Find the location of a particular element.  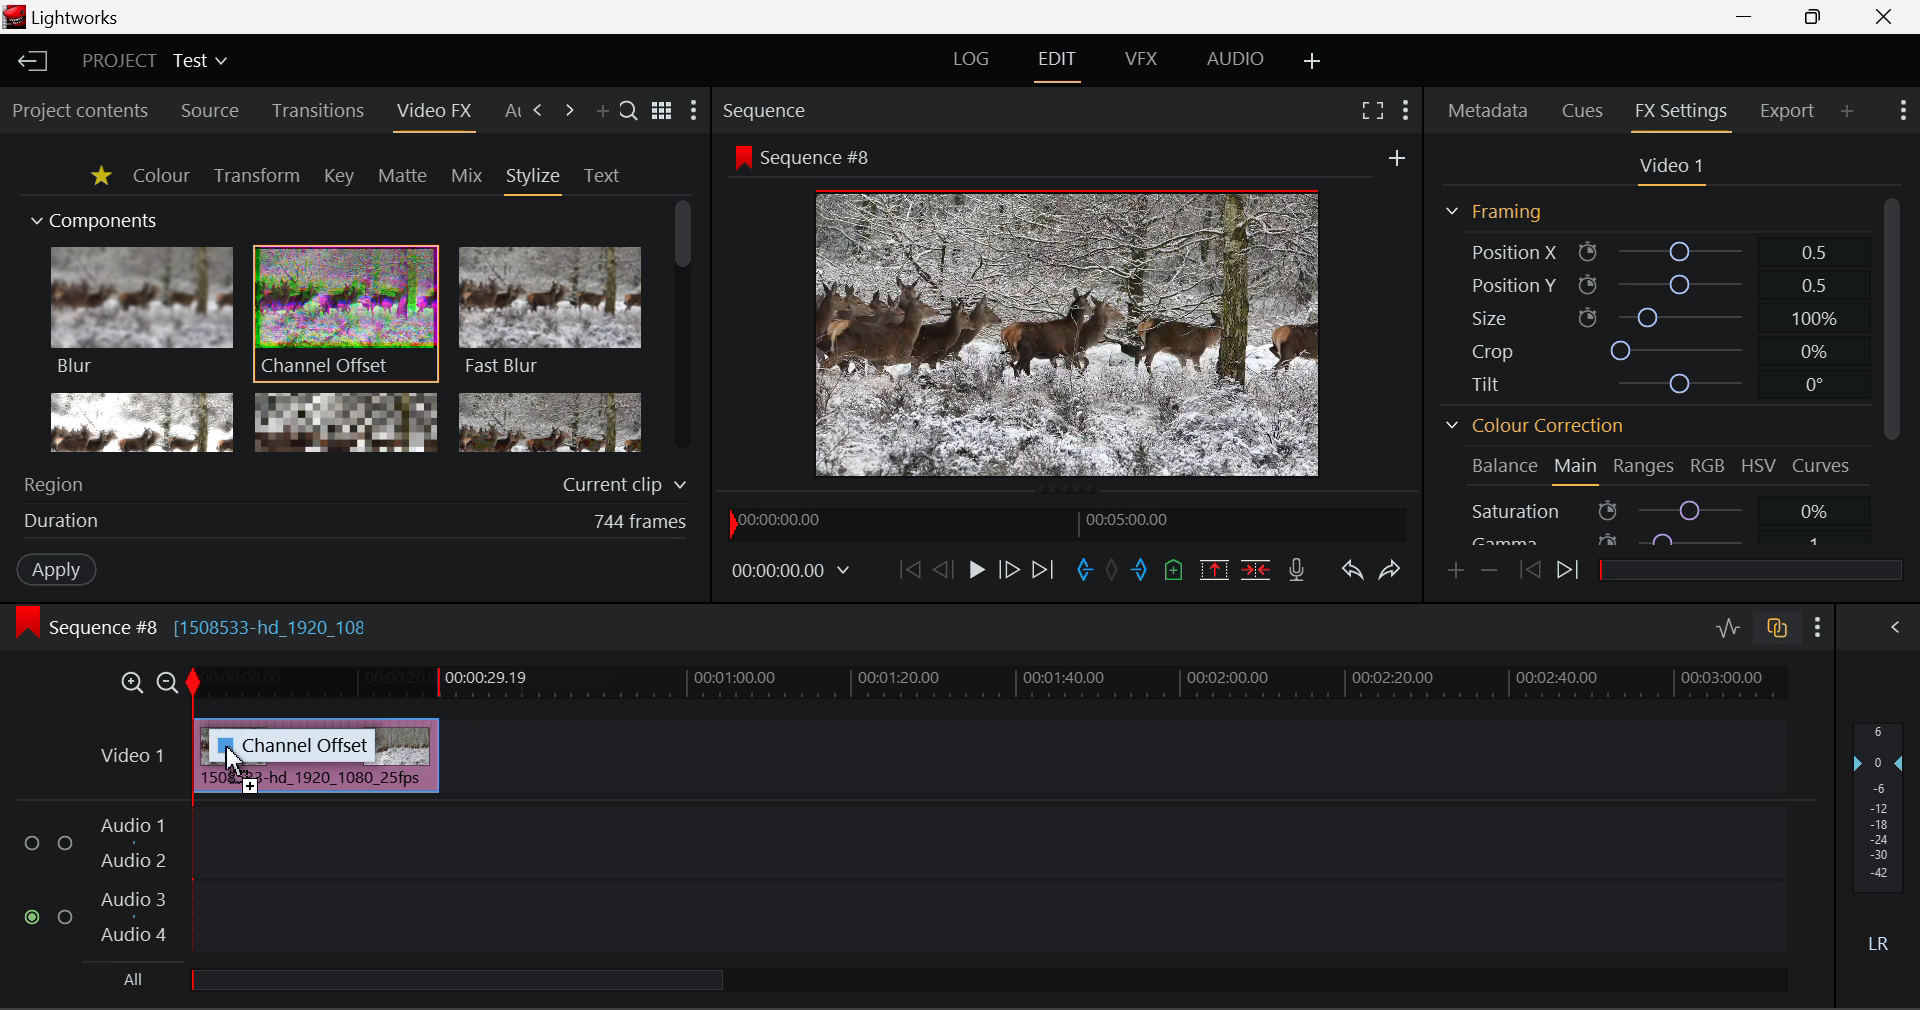

Show Settings is located at coordinates (1817, 628).